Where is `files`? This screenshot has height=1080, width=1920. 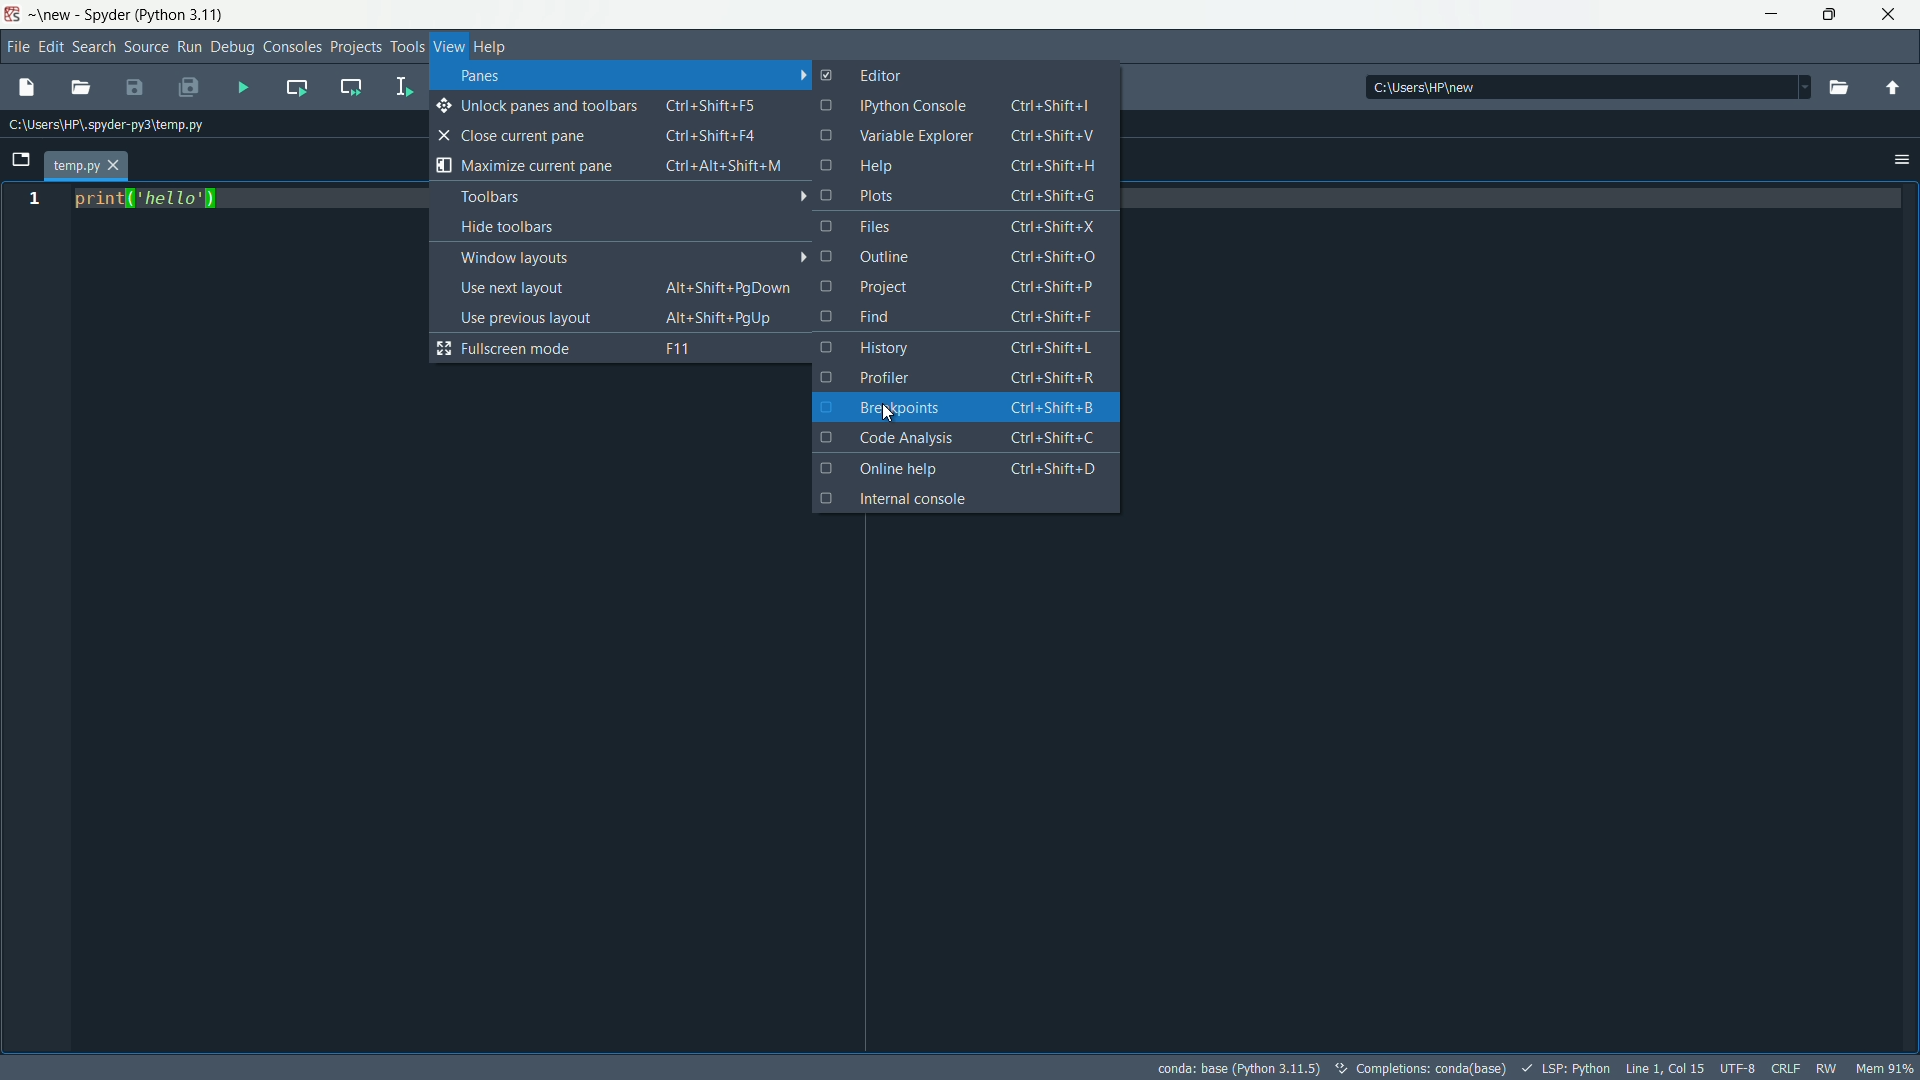 files is located at coordinates (967, 228).